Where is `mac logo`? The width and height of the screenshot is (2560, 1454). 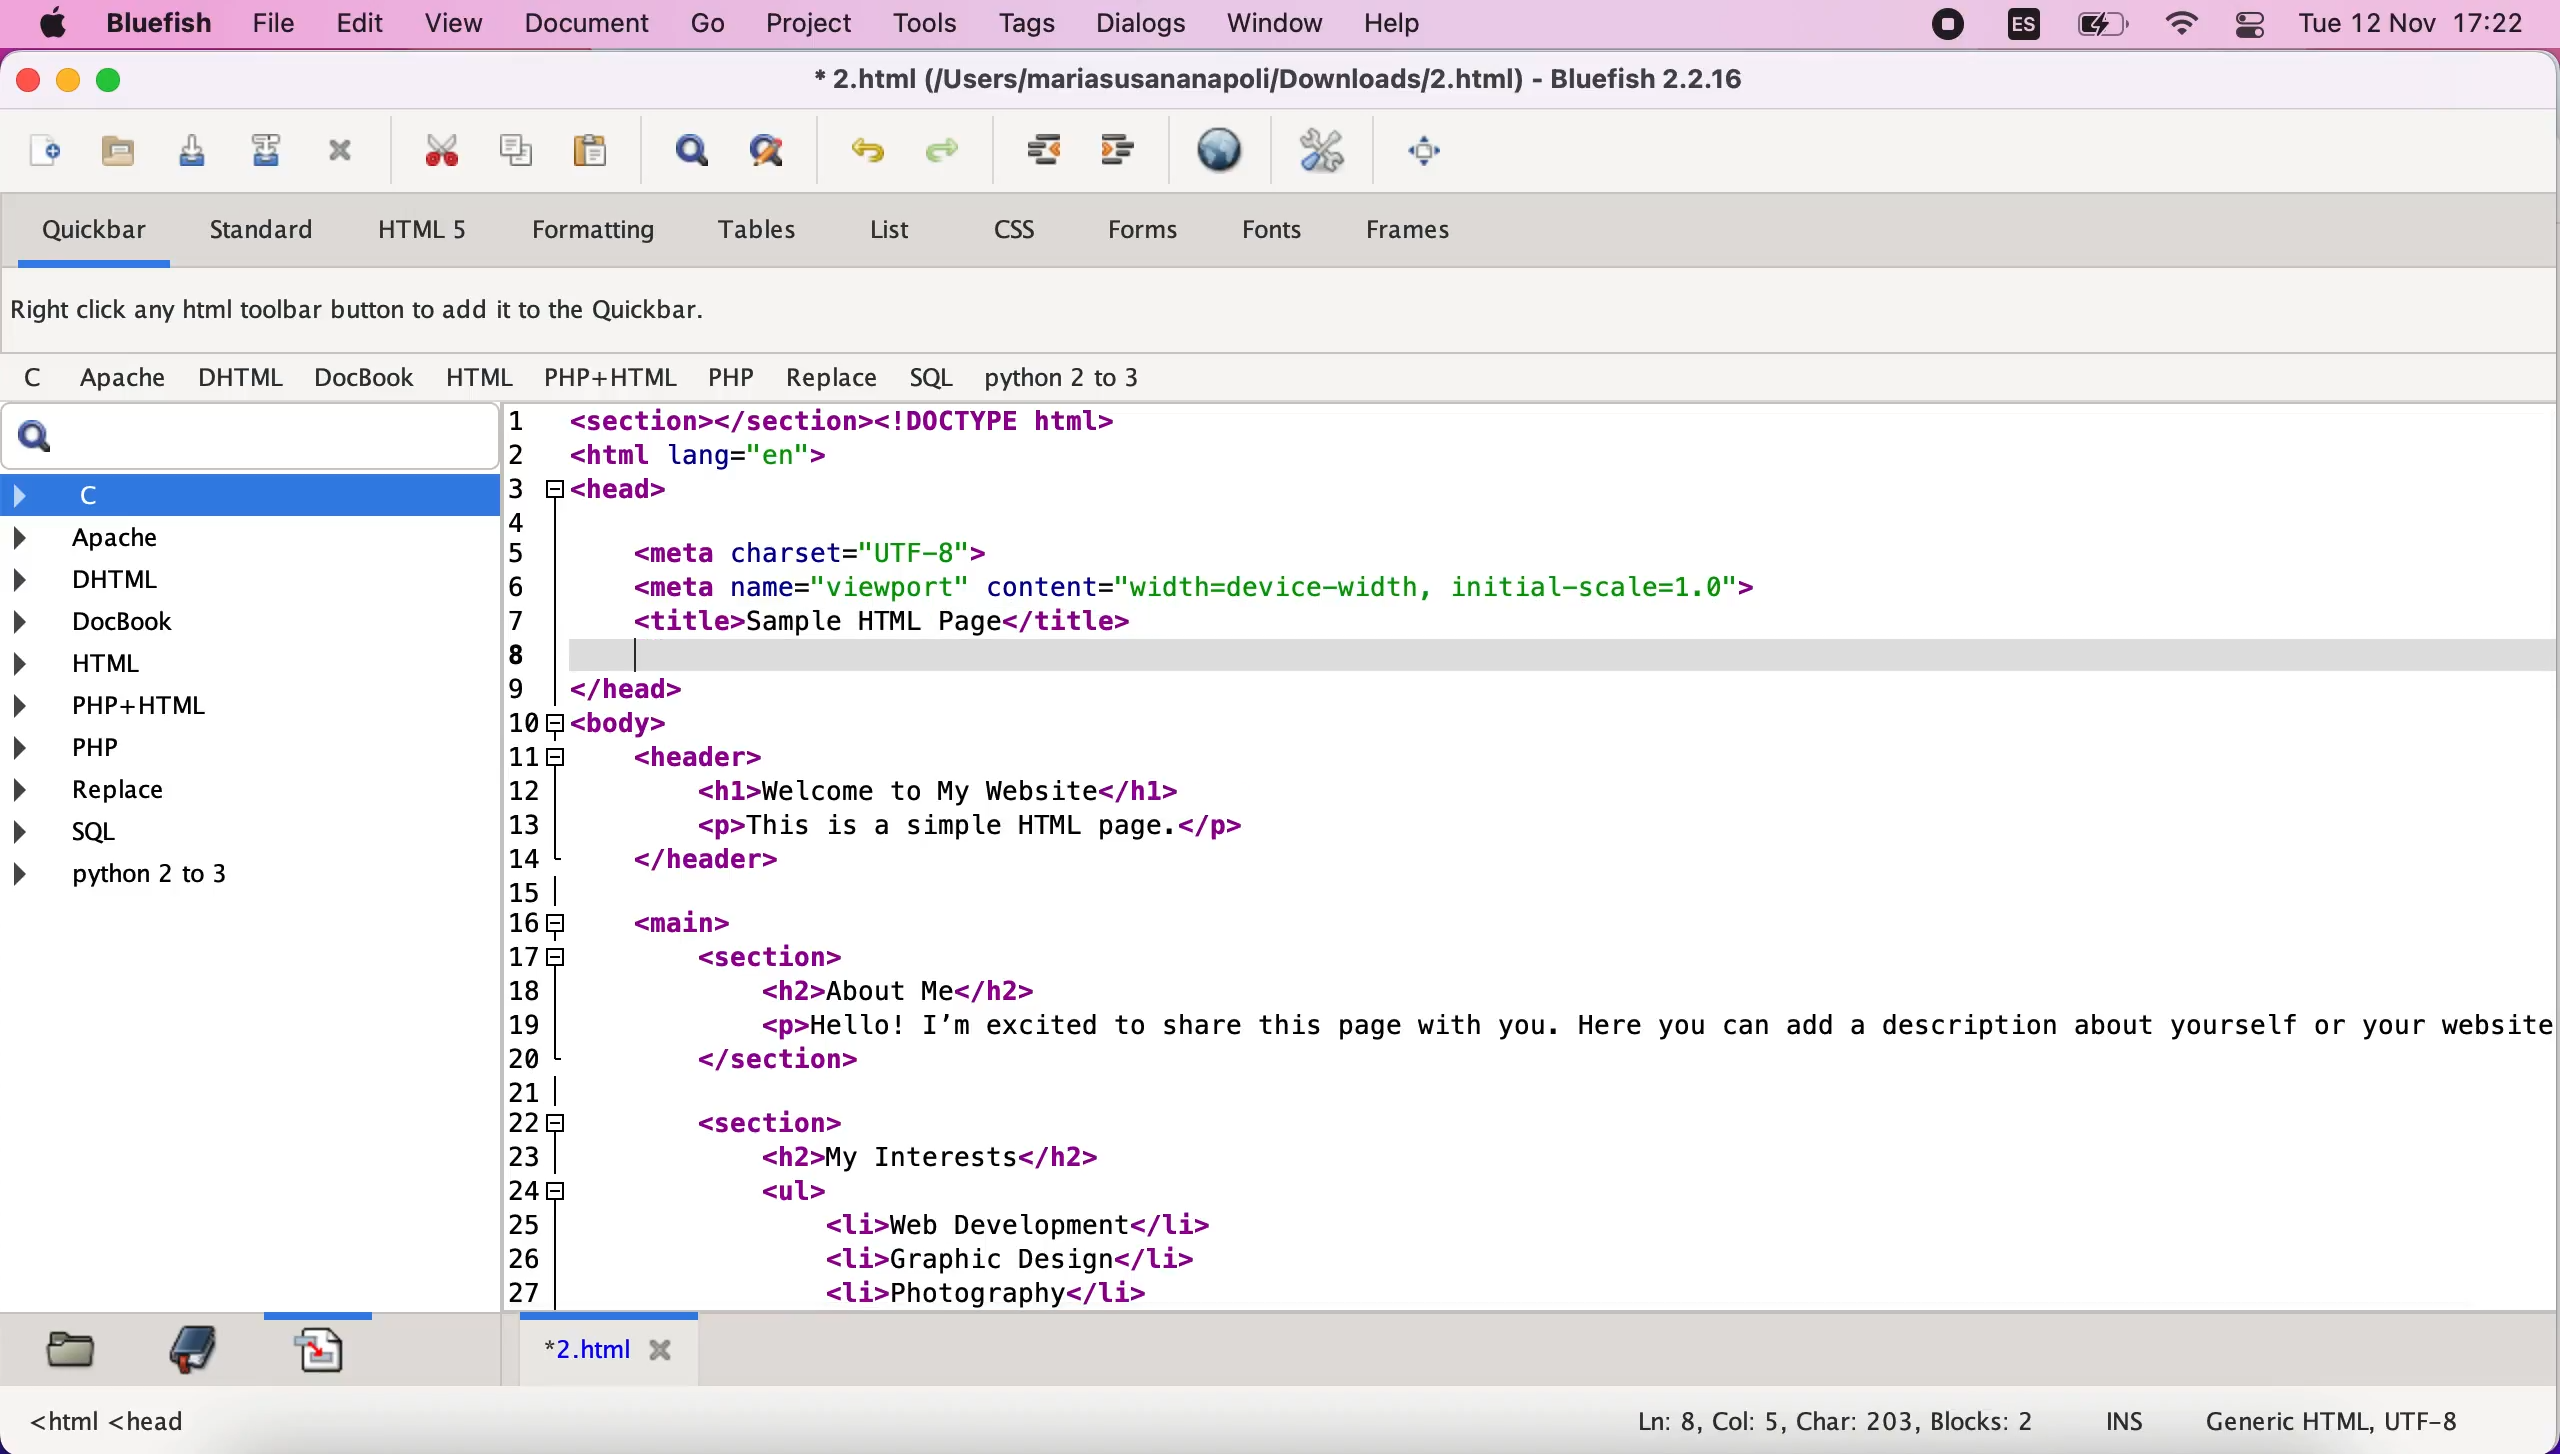
mac logo is located at coordinates (61, 24).